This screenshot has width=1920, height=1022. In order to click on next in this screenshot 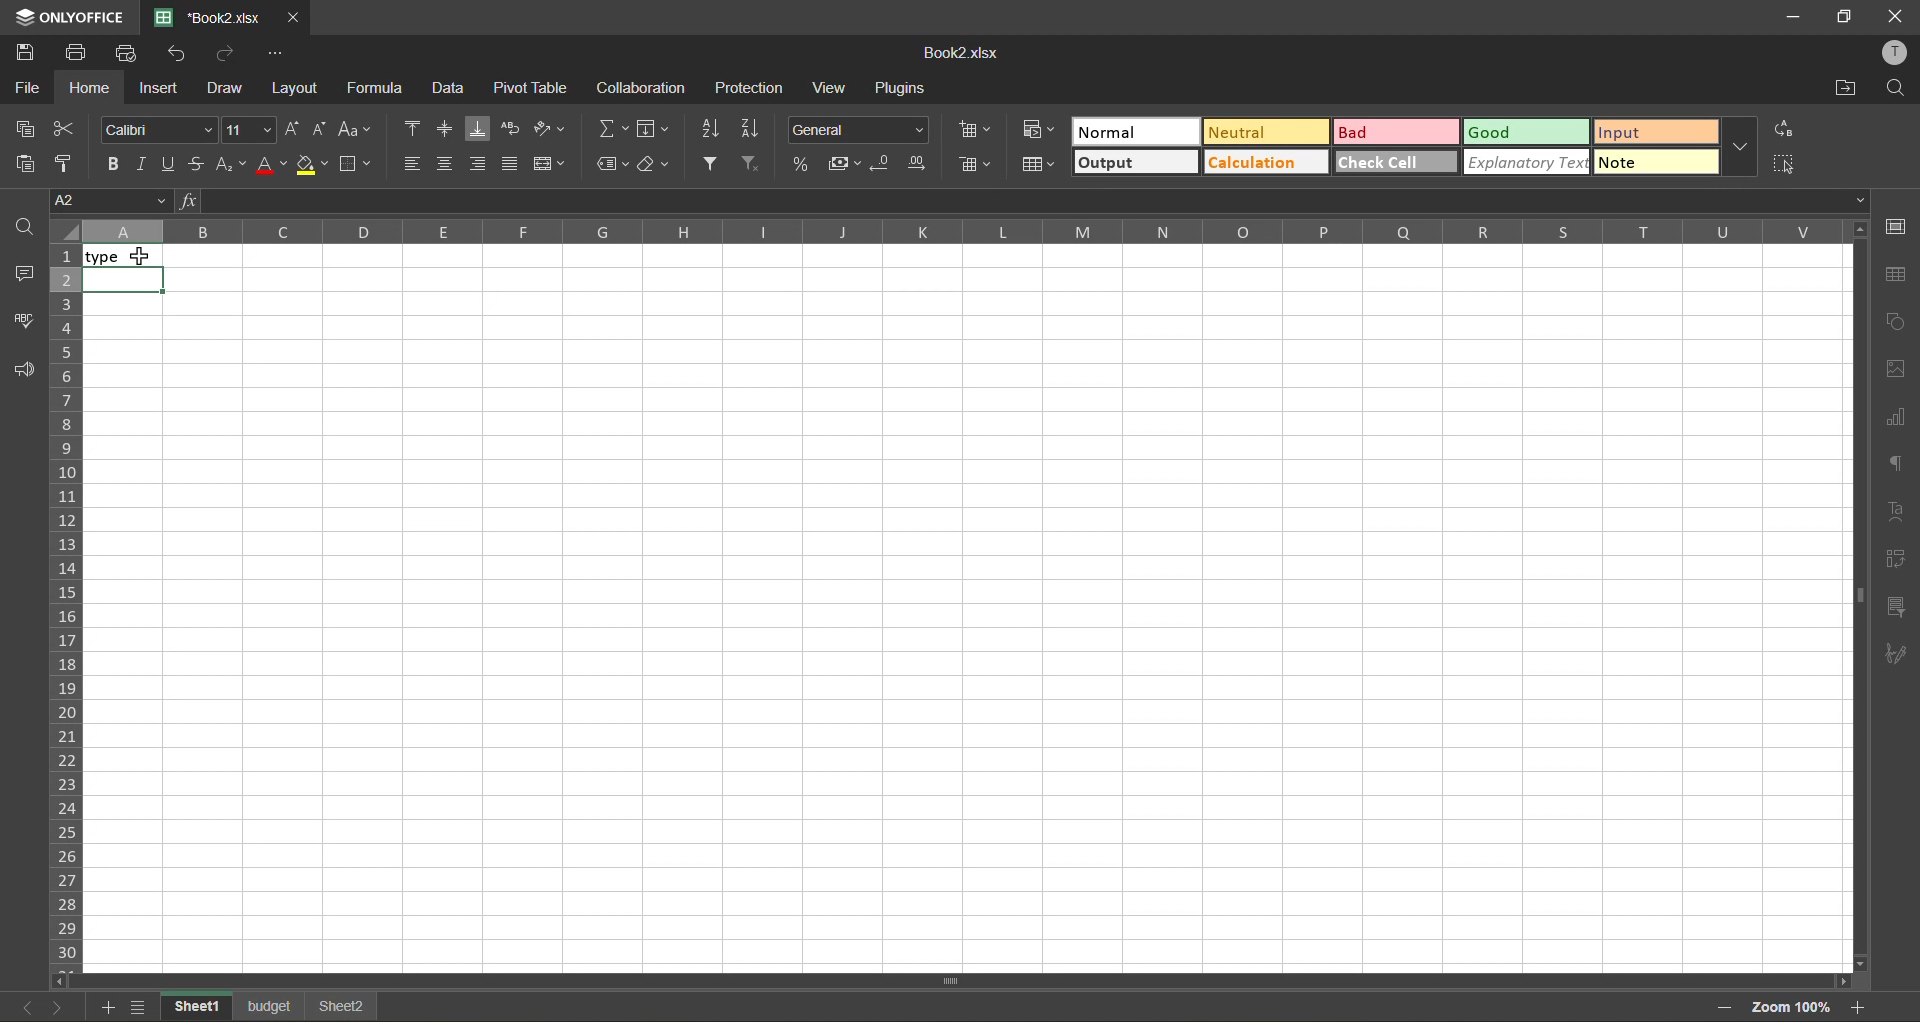, I will do `click(54, 1007)`.